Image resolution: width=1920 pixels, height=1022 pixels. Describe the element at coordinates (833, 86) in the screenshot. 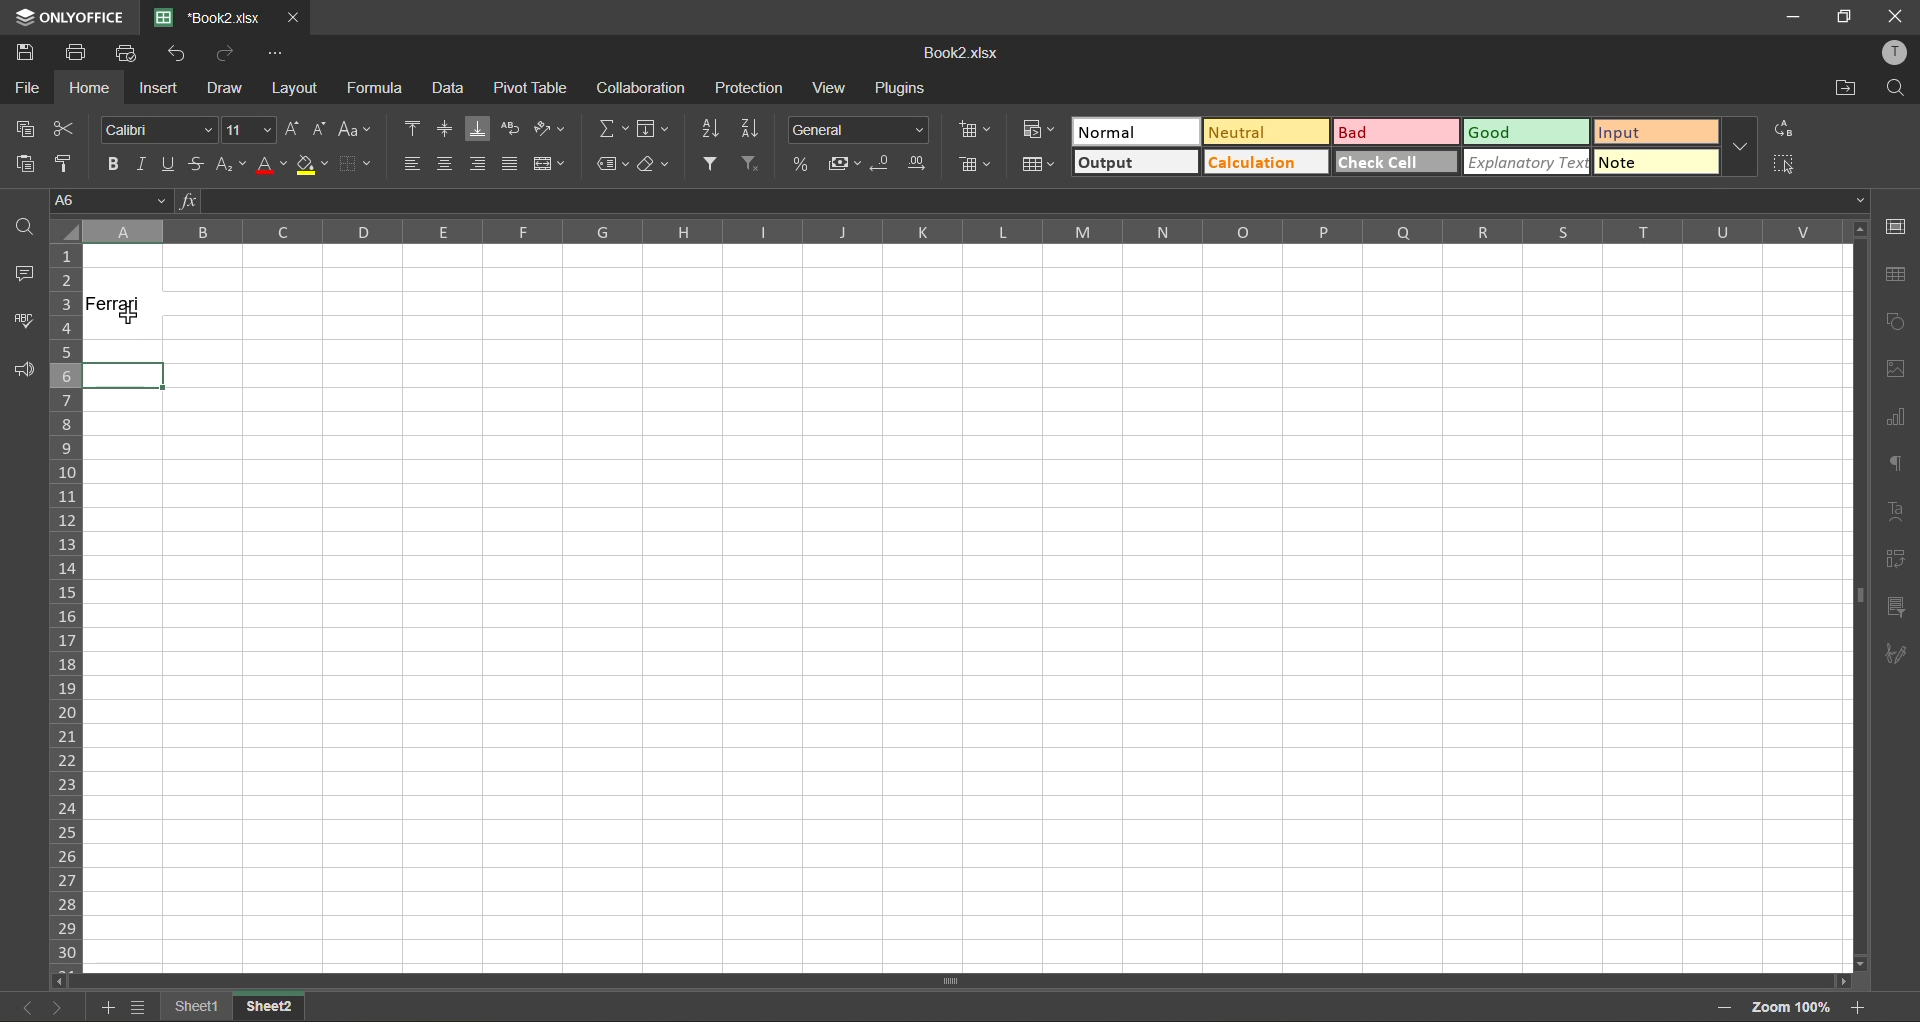

I see `view` at that location.